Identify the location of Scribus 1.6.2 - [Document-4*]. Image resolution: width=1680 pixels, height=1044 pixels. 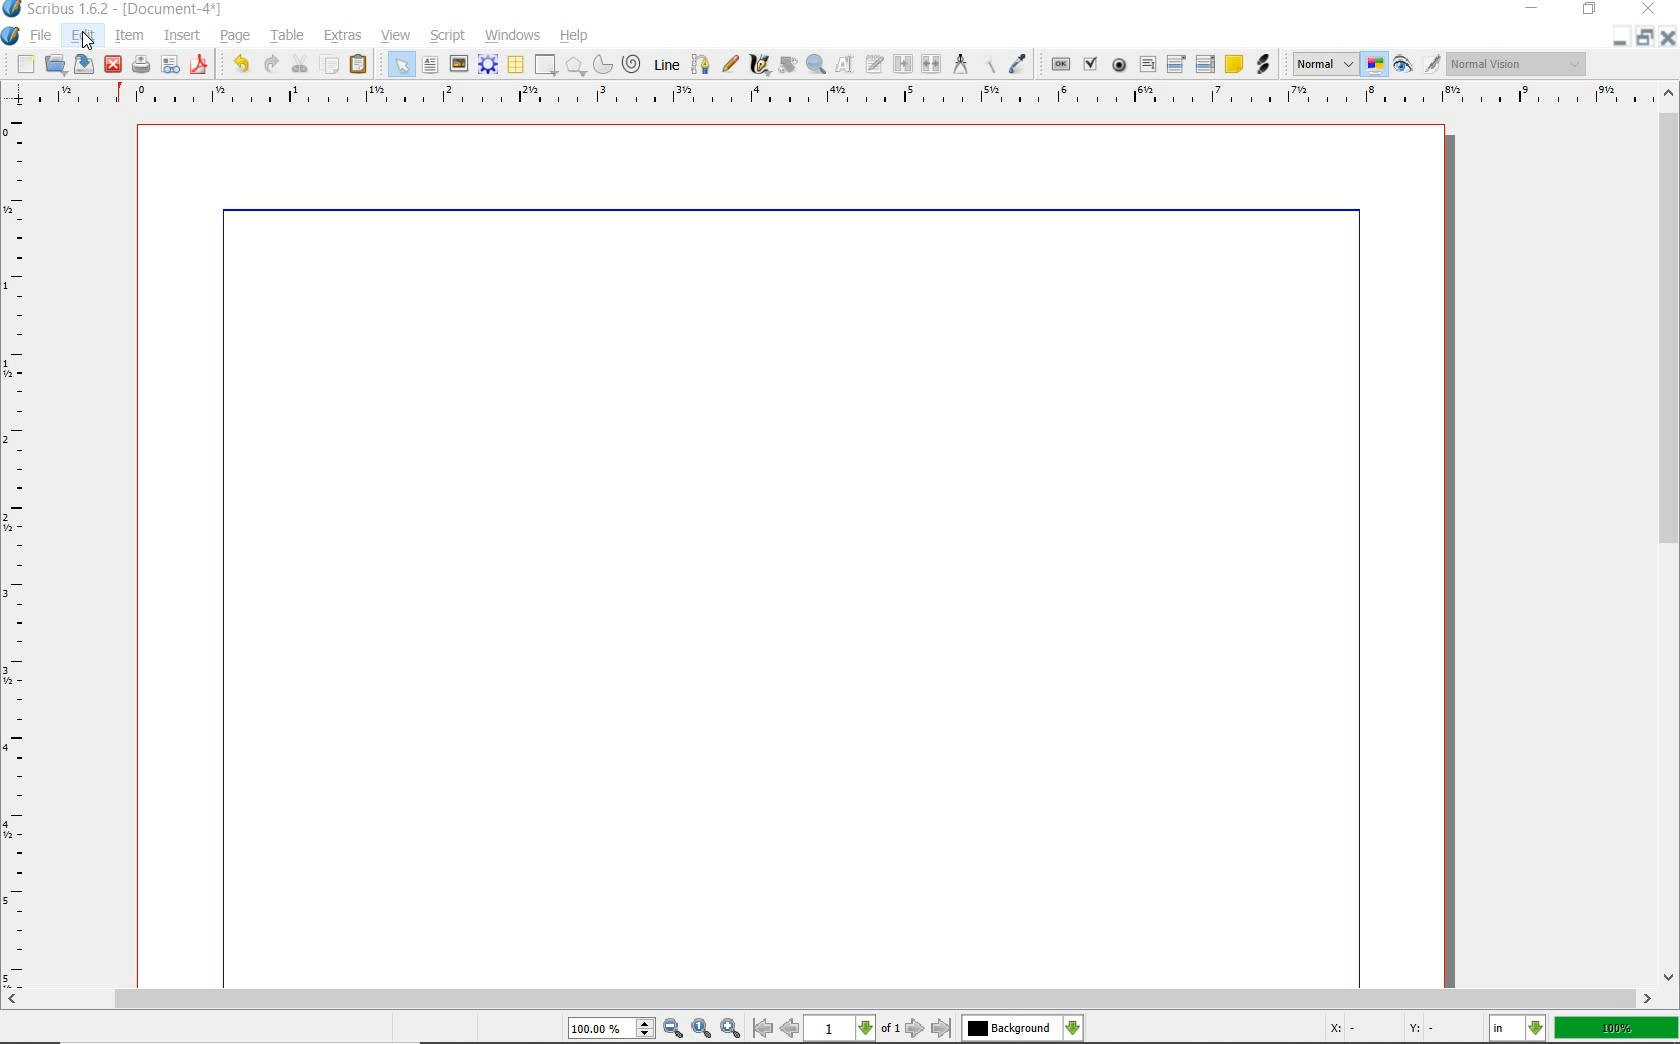
(114, 10).